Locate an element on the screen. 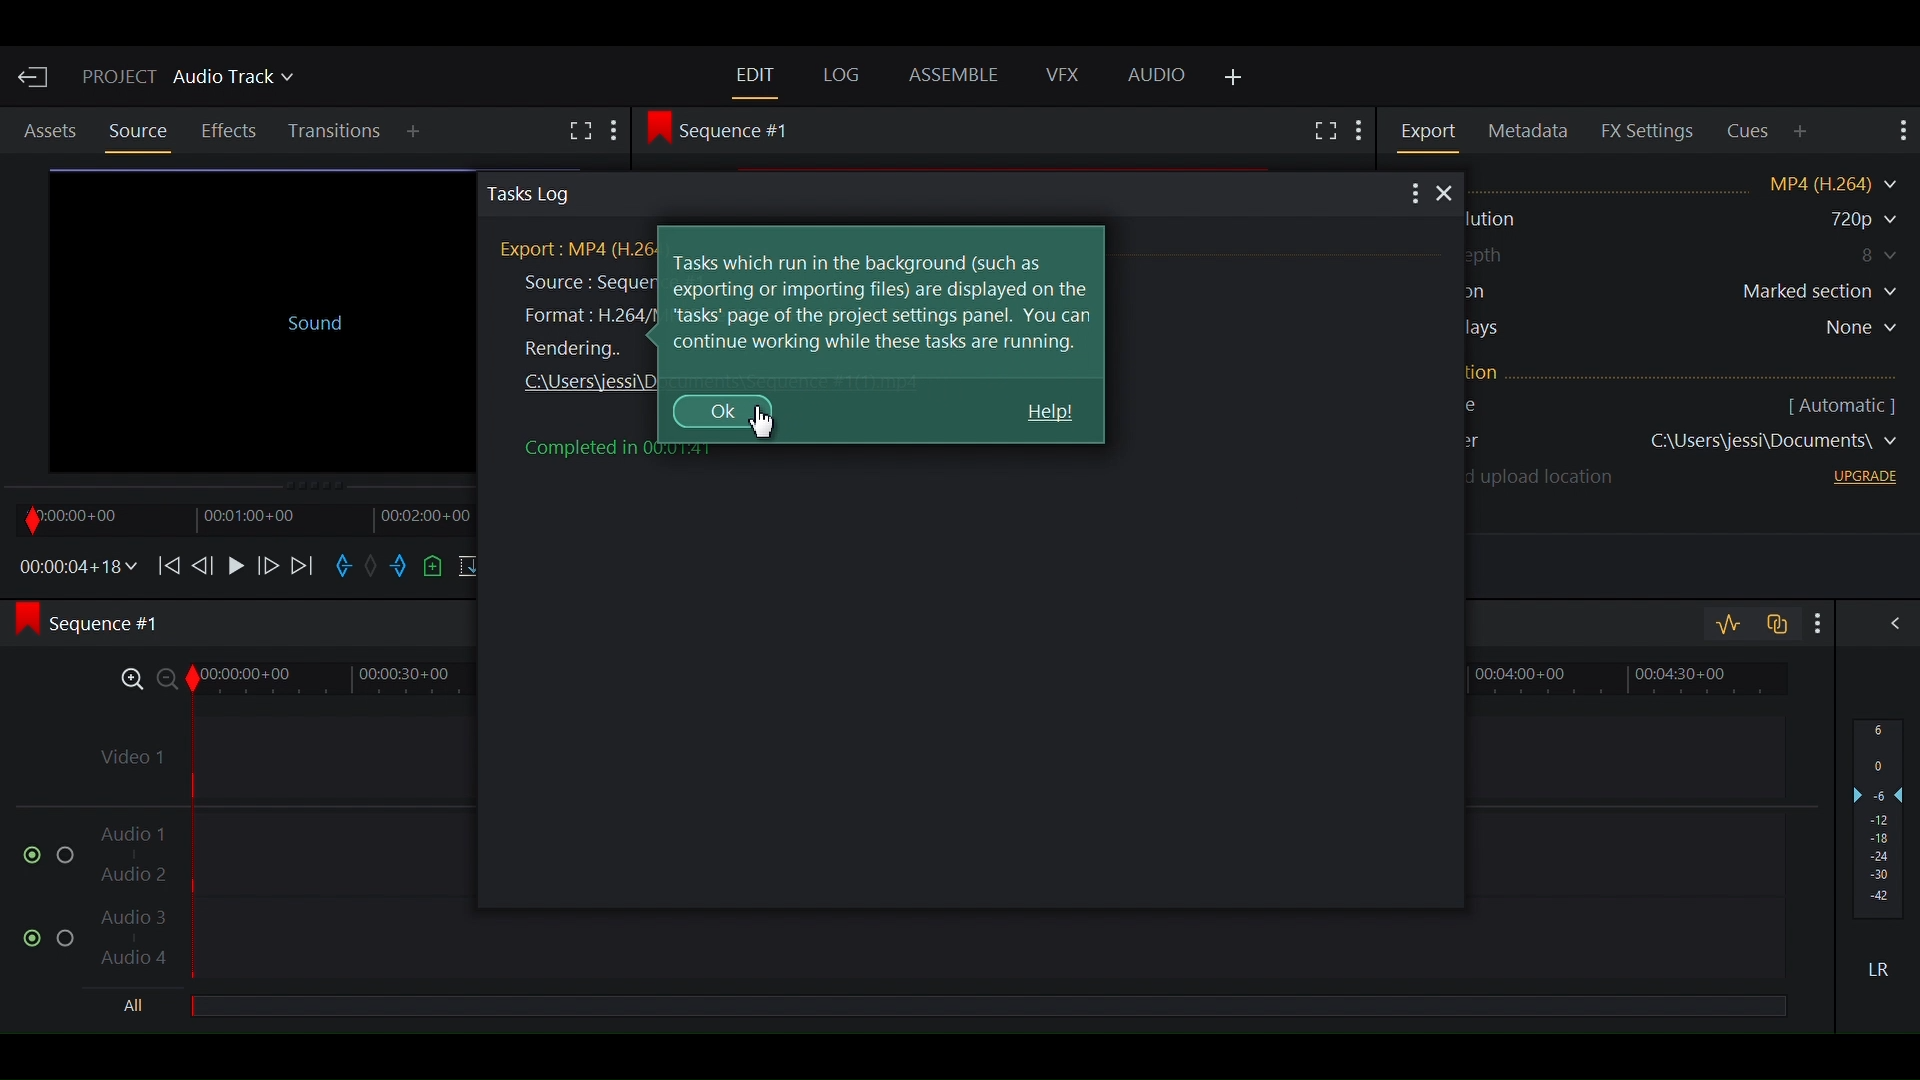  Audio Track 1, Audio Track 2 is located at coordinates (939, 845).